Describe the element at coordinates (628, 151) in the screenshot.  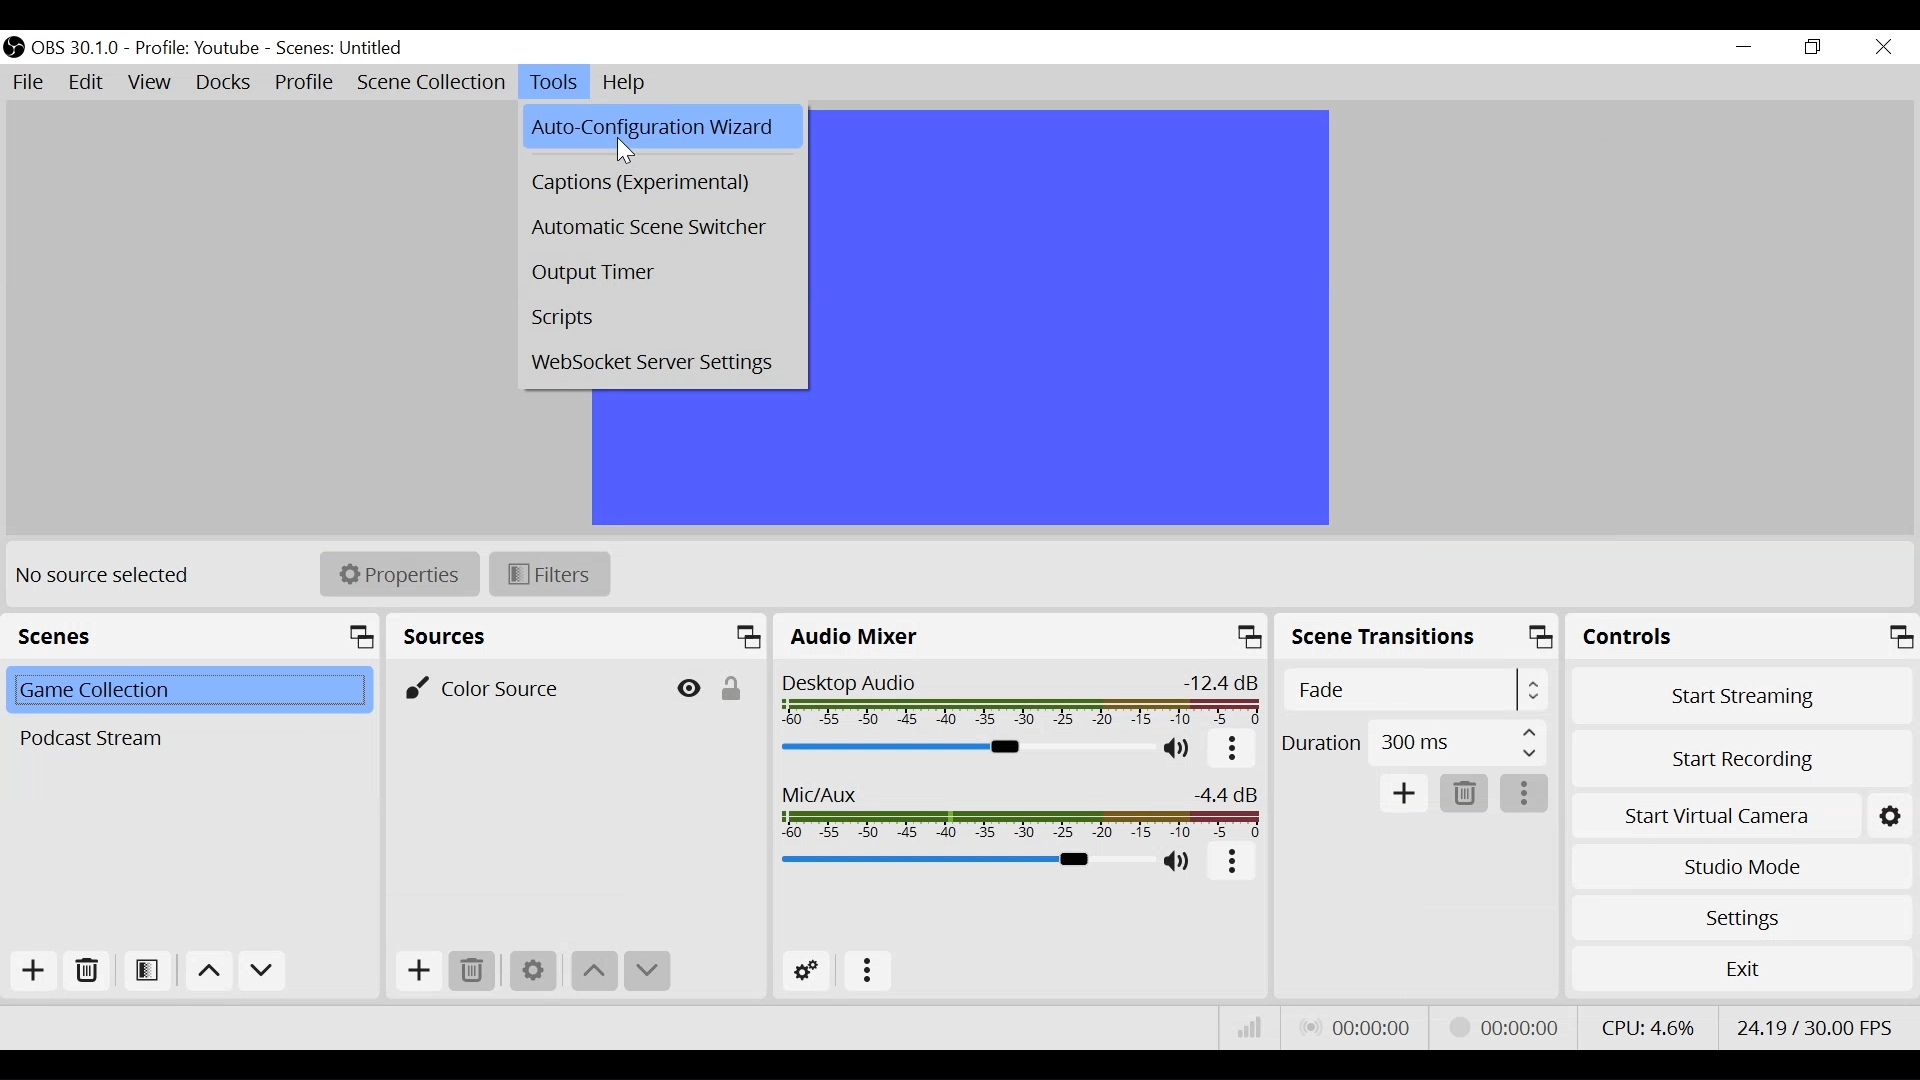
I see `Cursor` at that location.